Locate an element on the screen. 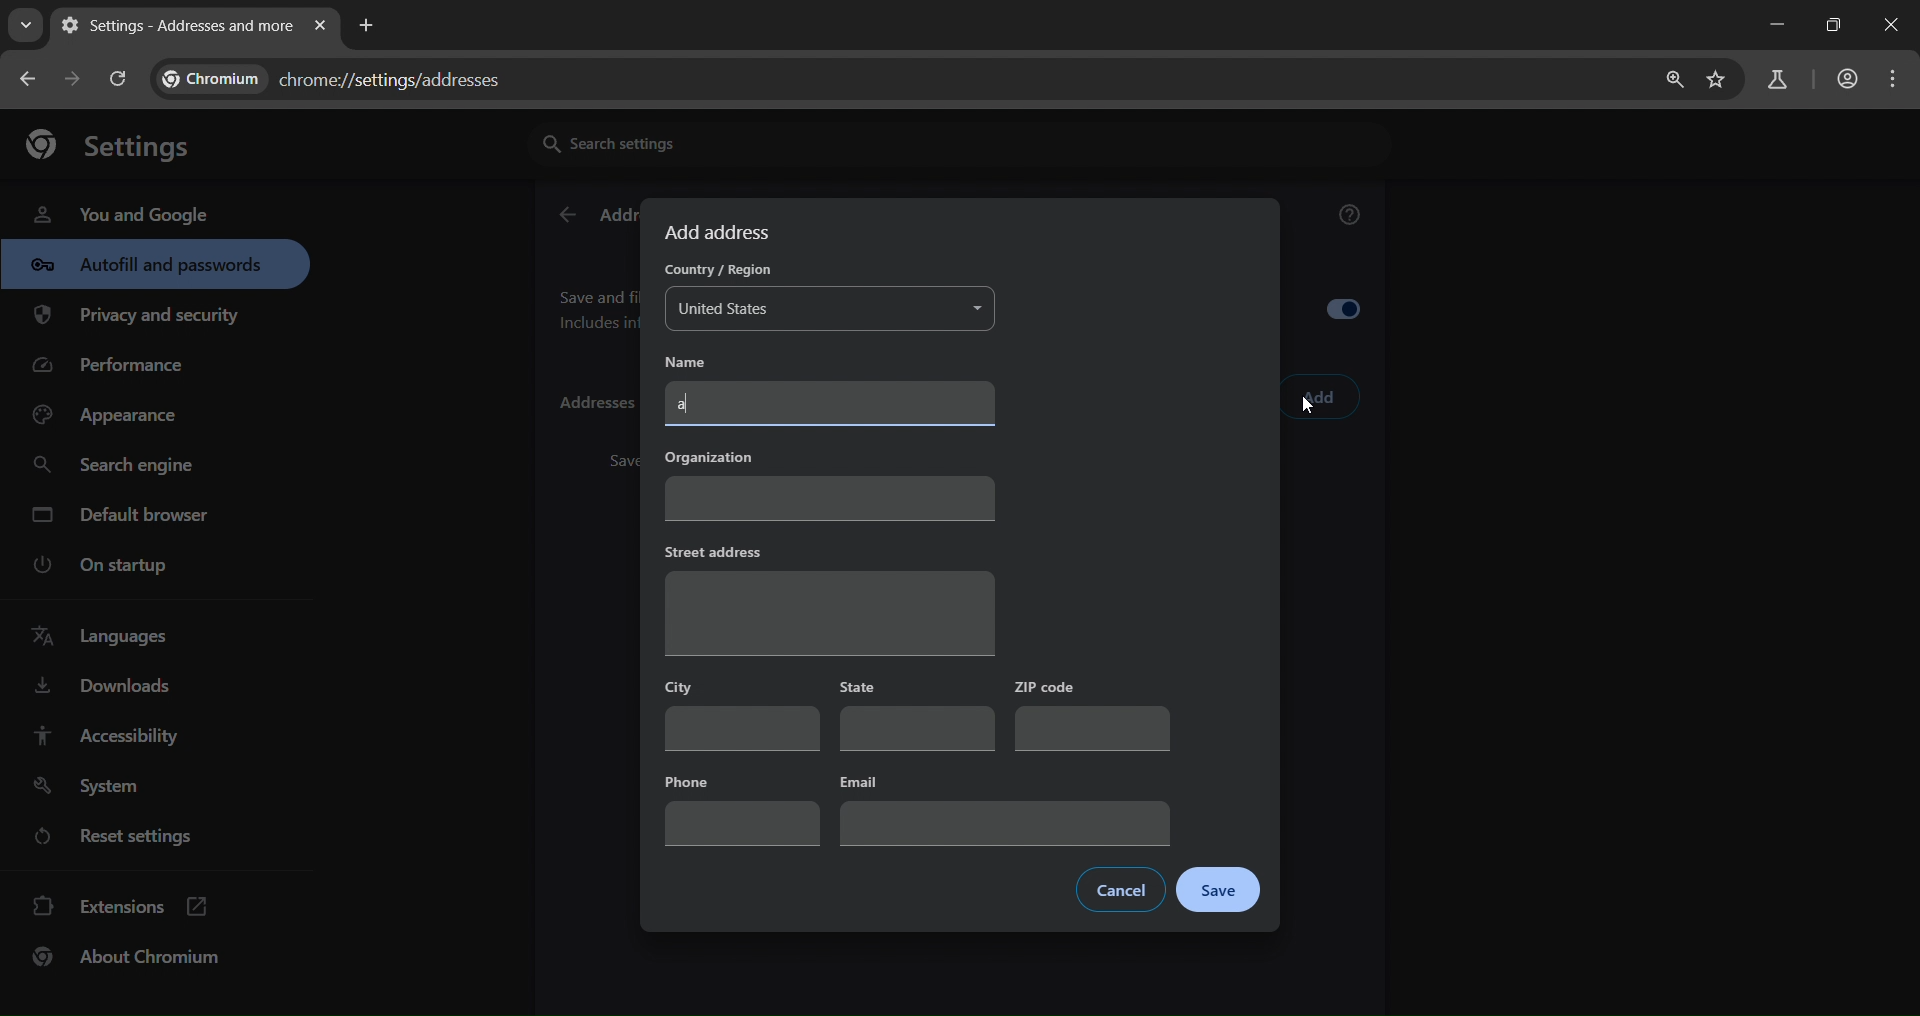  you and google  is located at coordinates (120, 212).